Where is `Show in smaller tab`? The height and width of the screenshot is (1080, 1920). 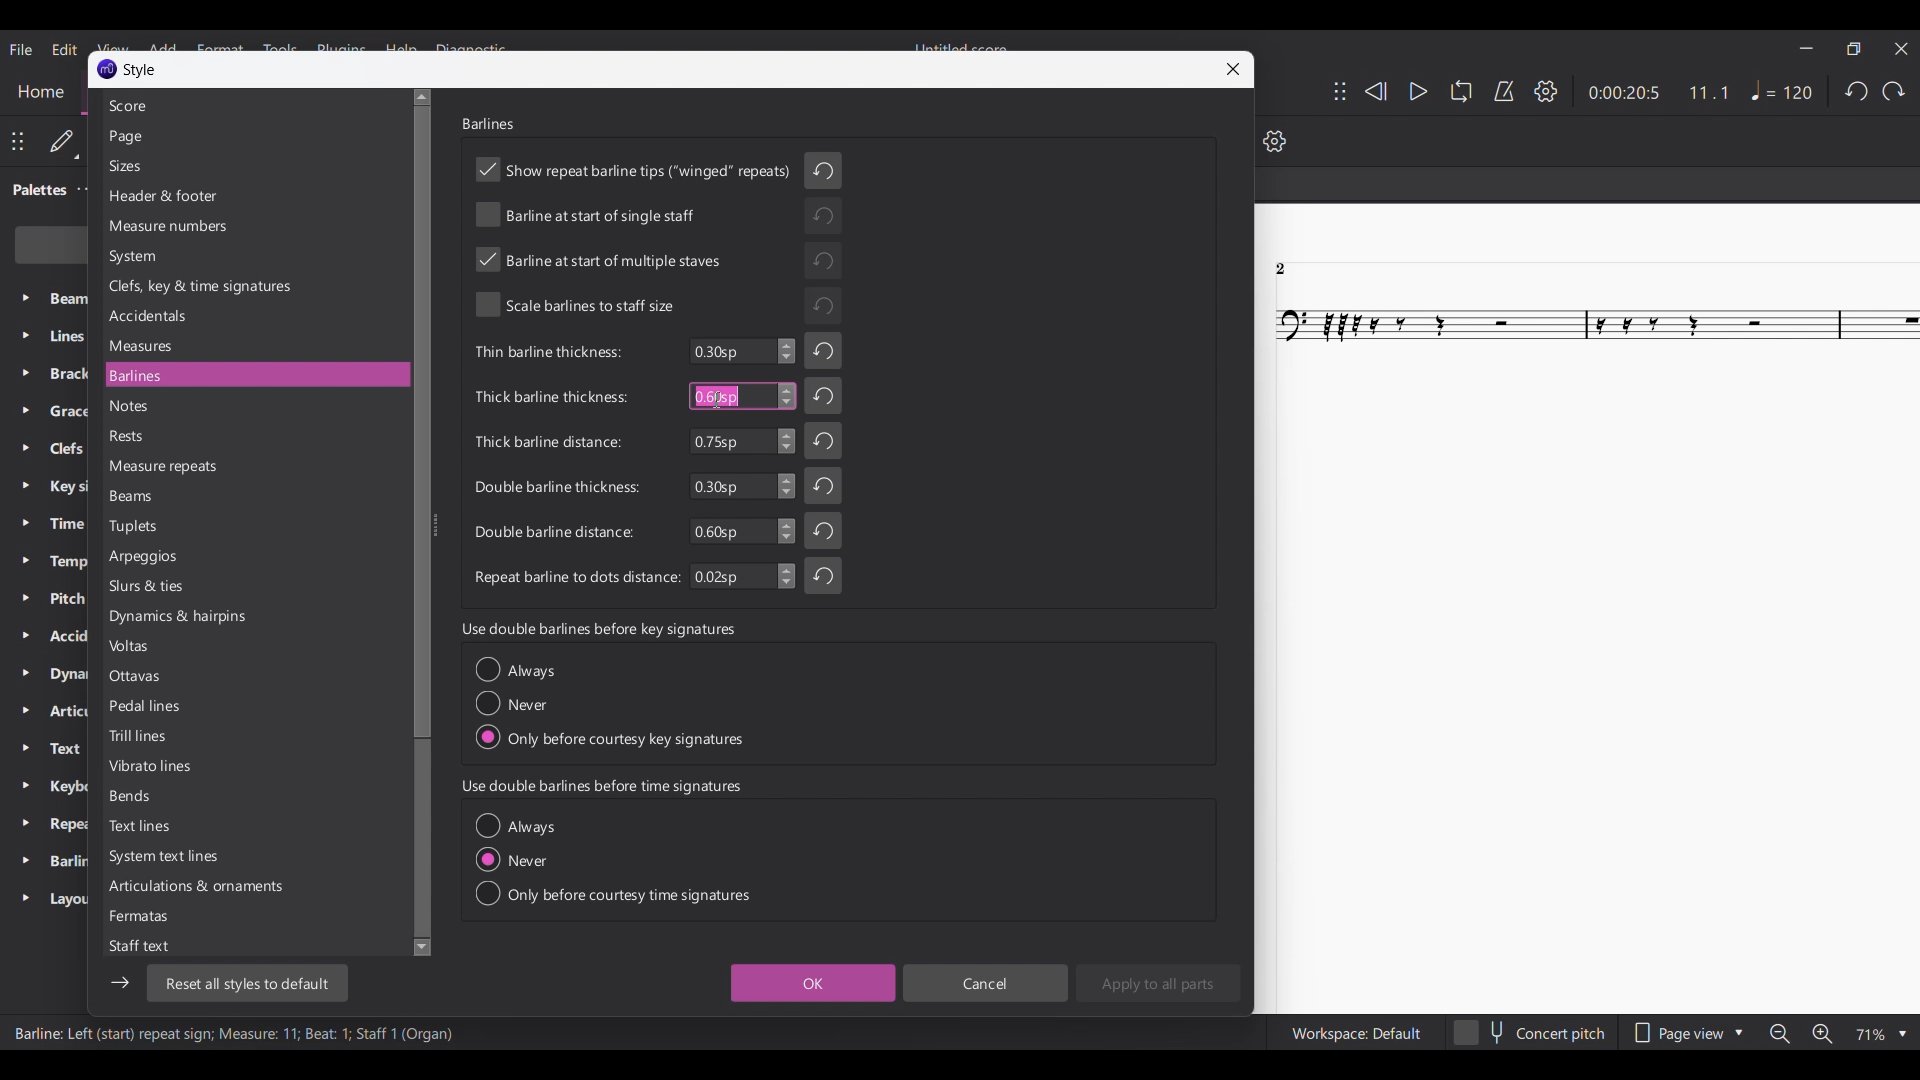 Show in smaller tab is located at coordinates (1854, 48).